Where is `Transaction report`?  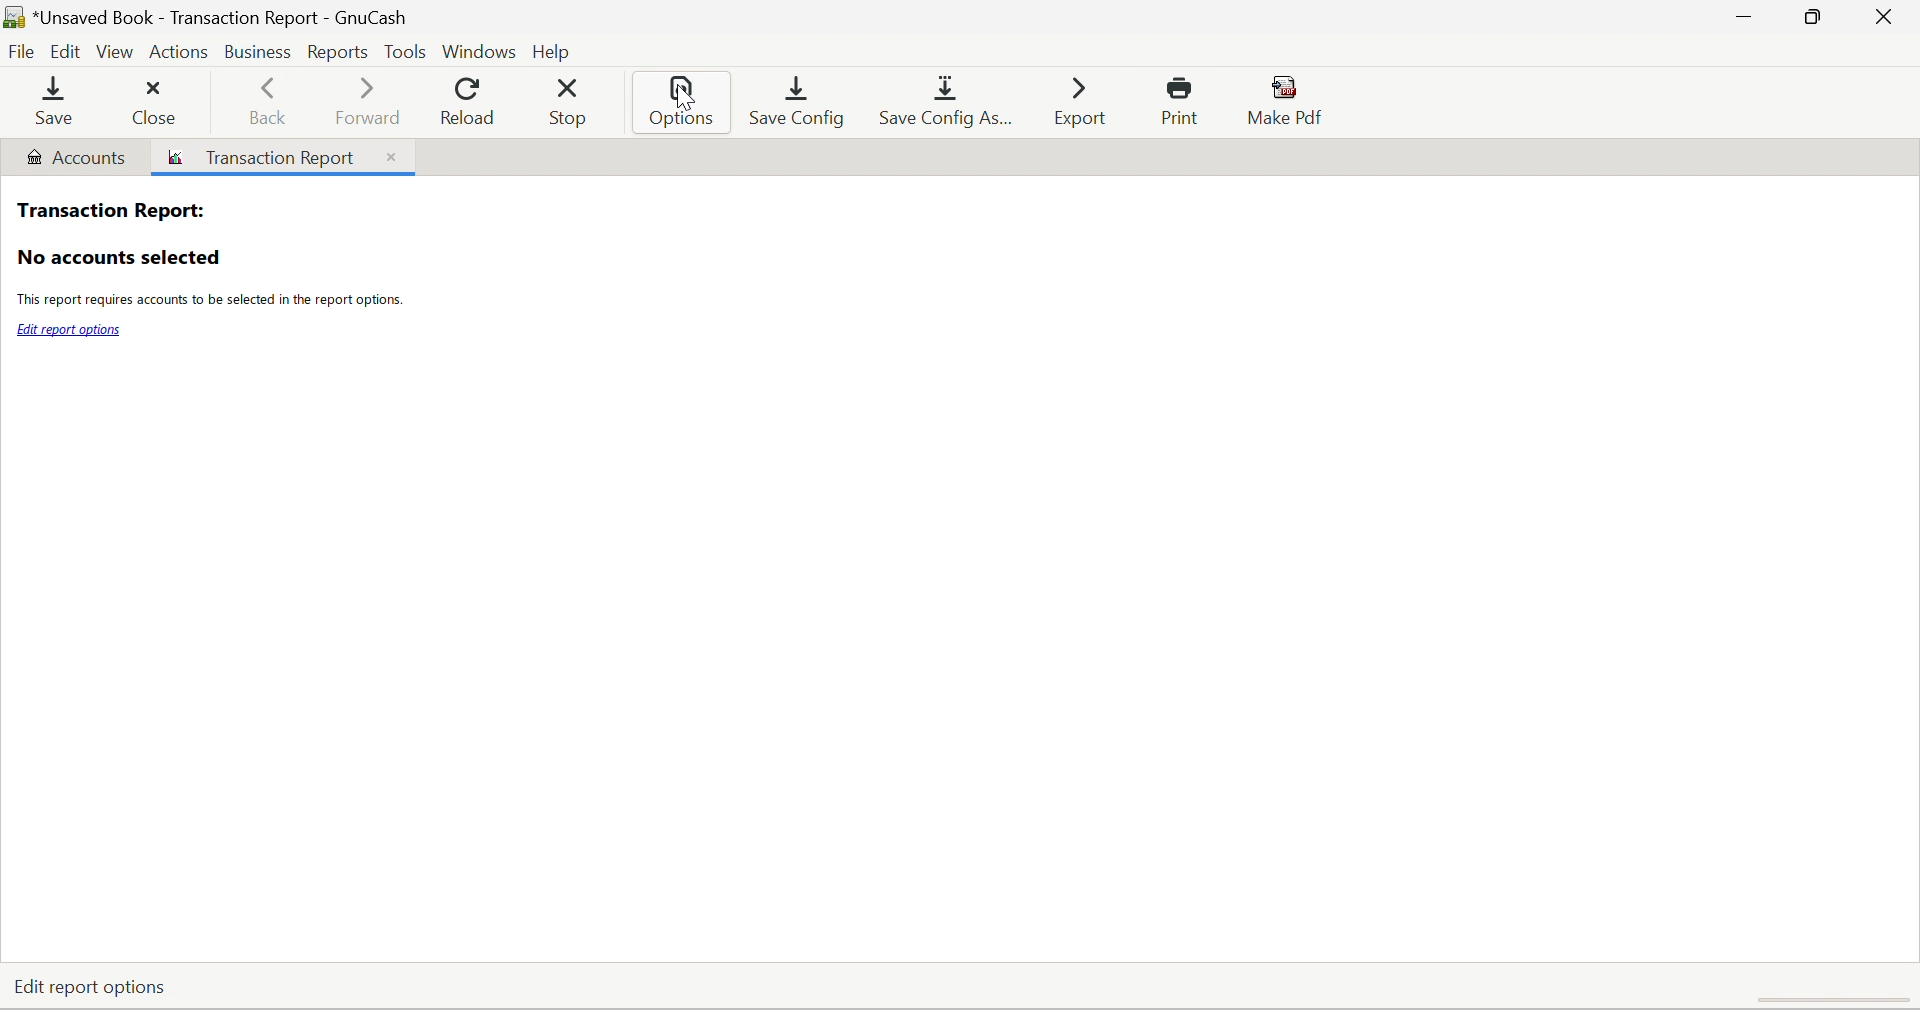
Transaction report is located at coordinates (267, 159).